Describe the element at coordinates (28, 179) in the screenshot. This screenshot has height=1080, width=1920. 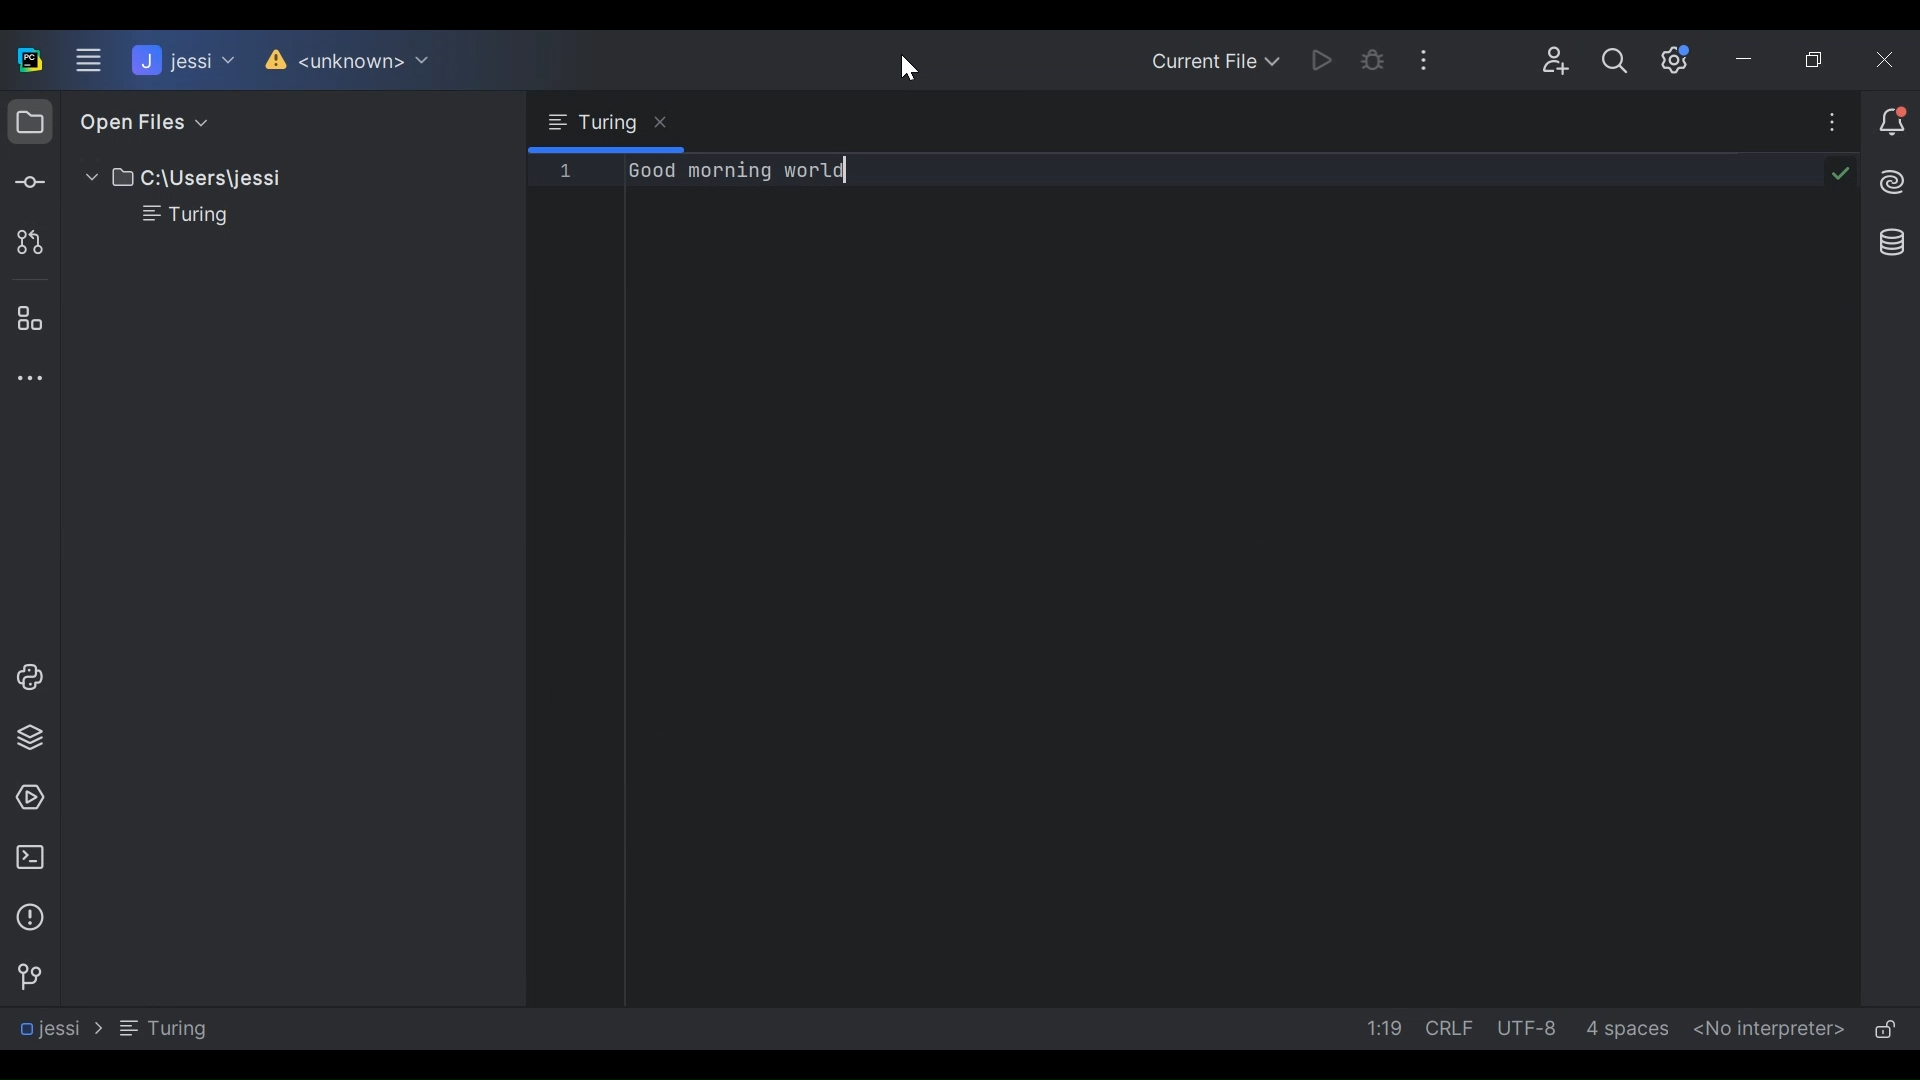
I see `Commit` at that location.